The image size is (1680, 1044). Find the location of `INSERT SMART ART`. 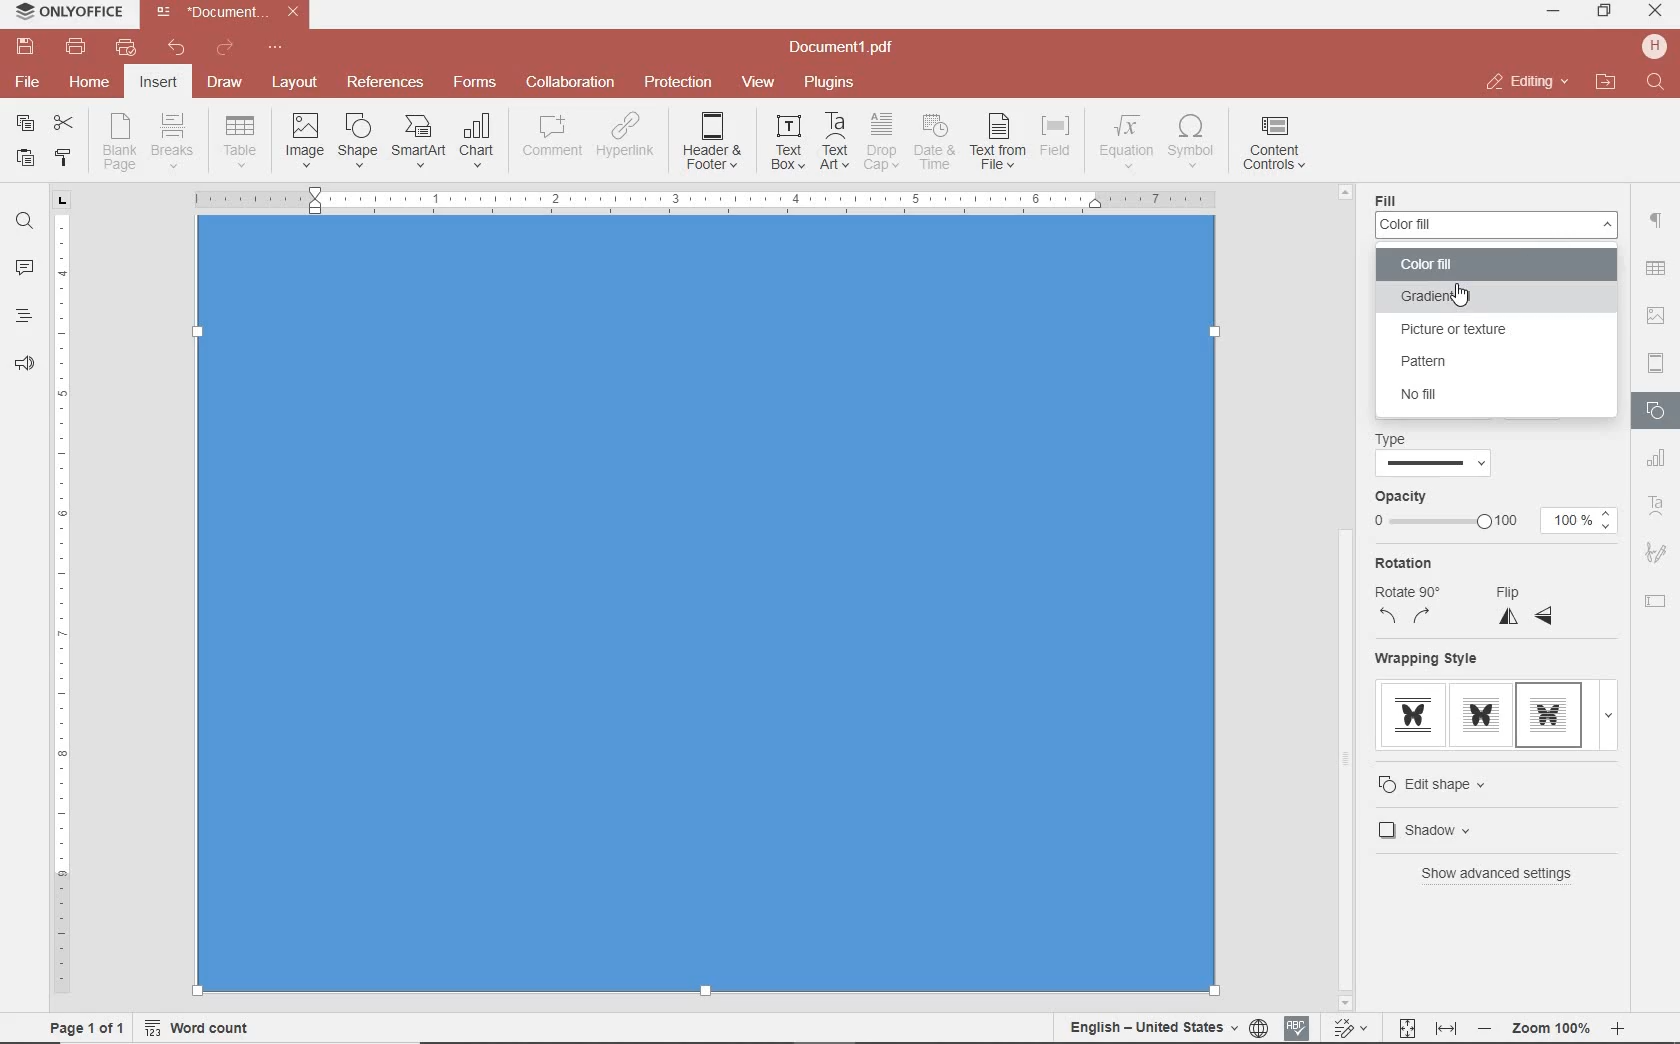

INSERT SMART ART is located at coordinates (419, 140).